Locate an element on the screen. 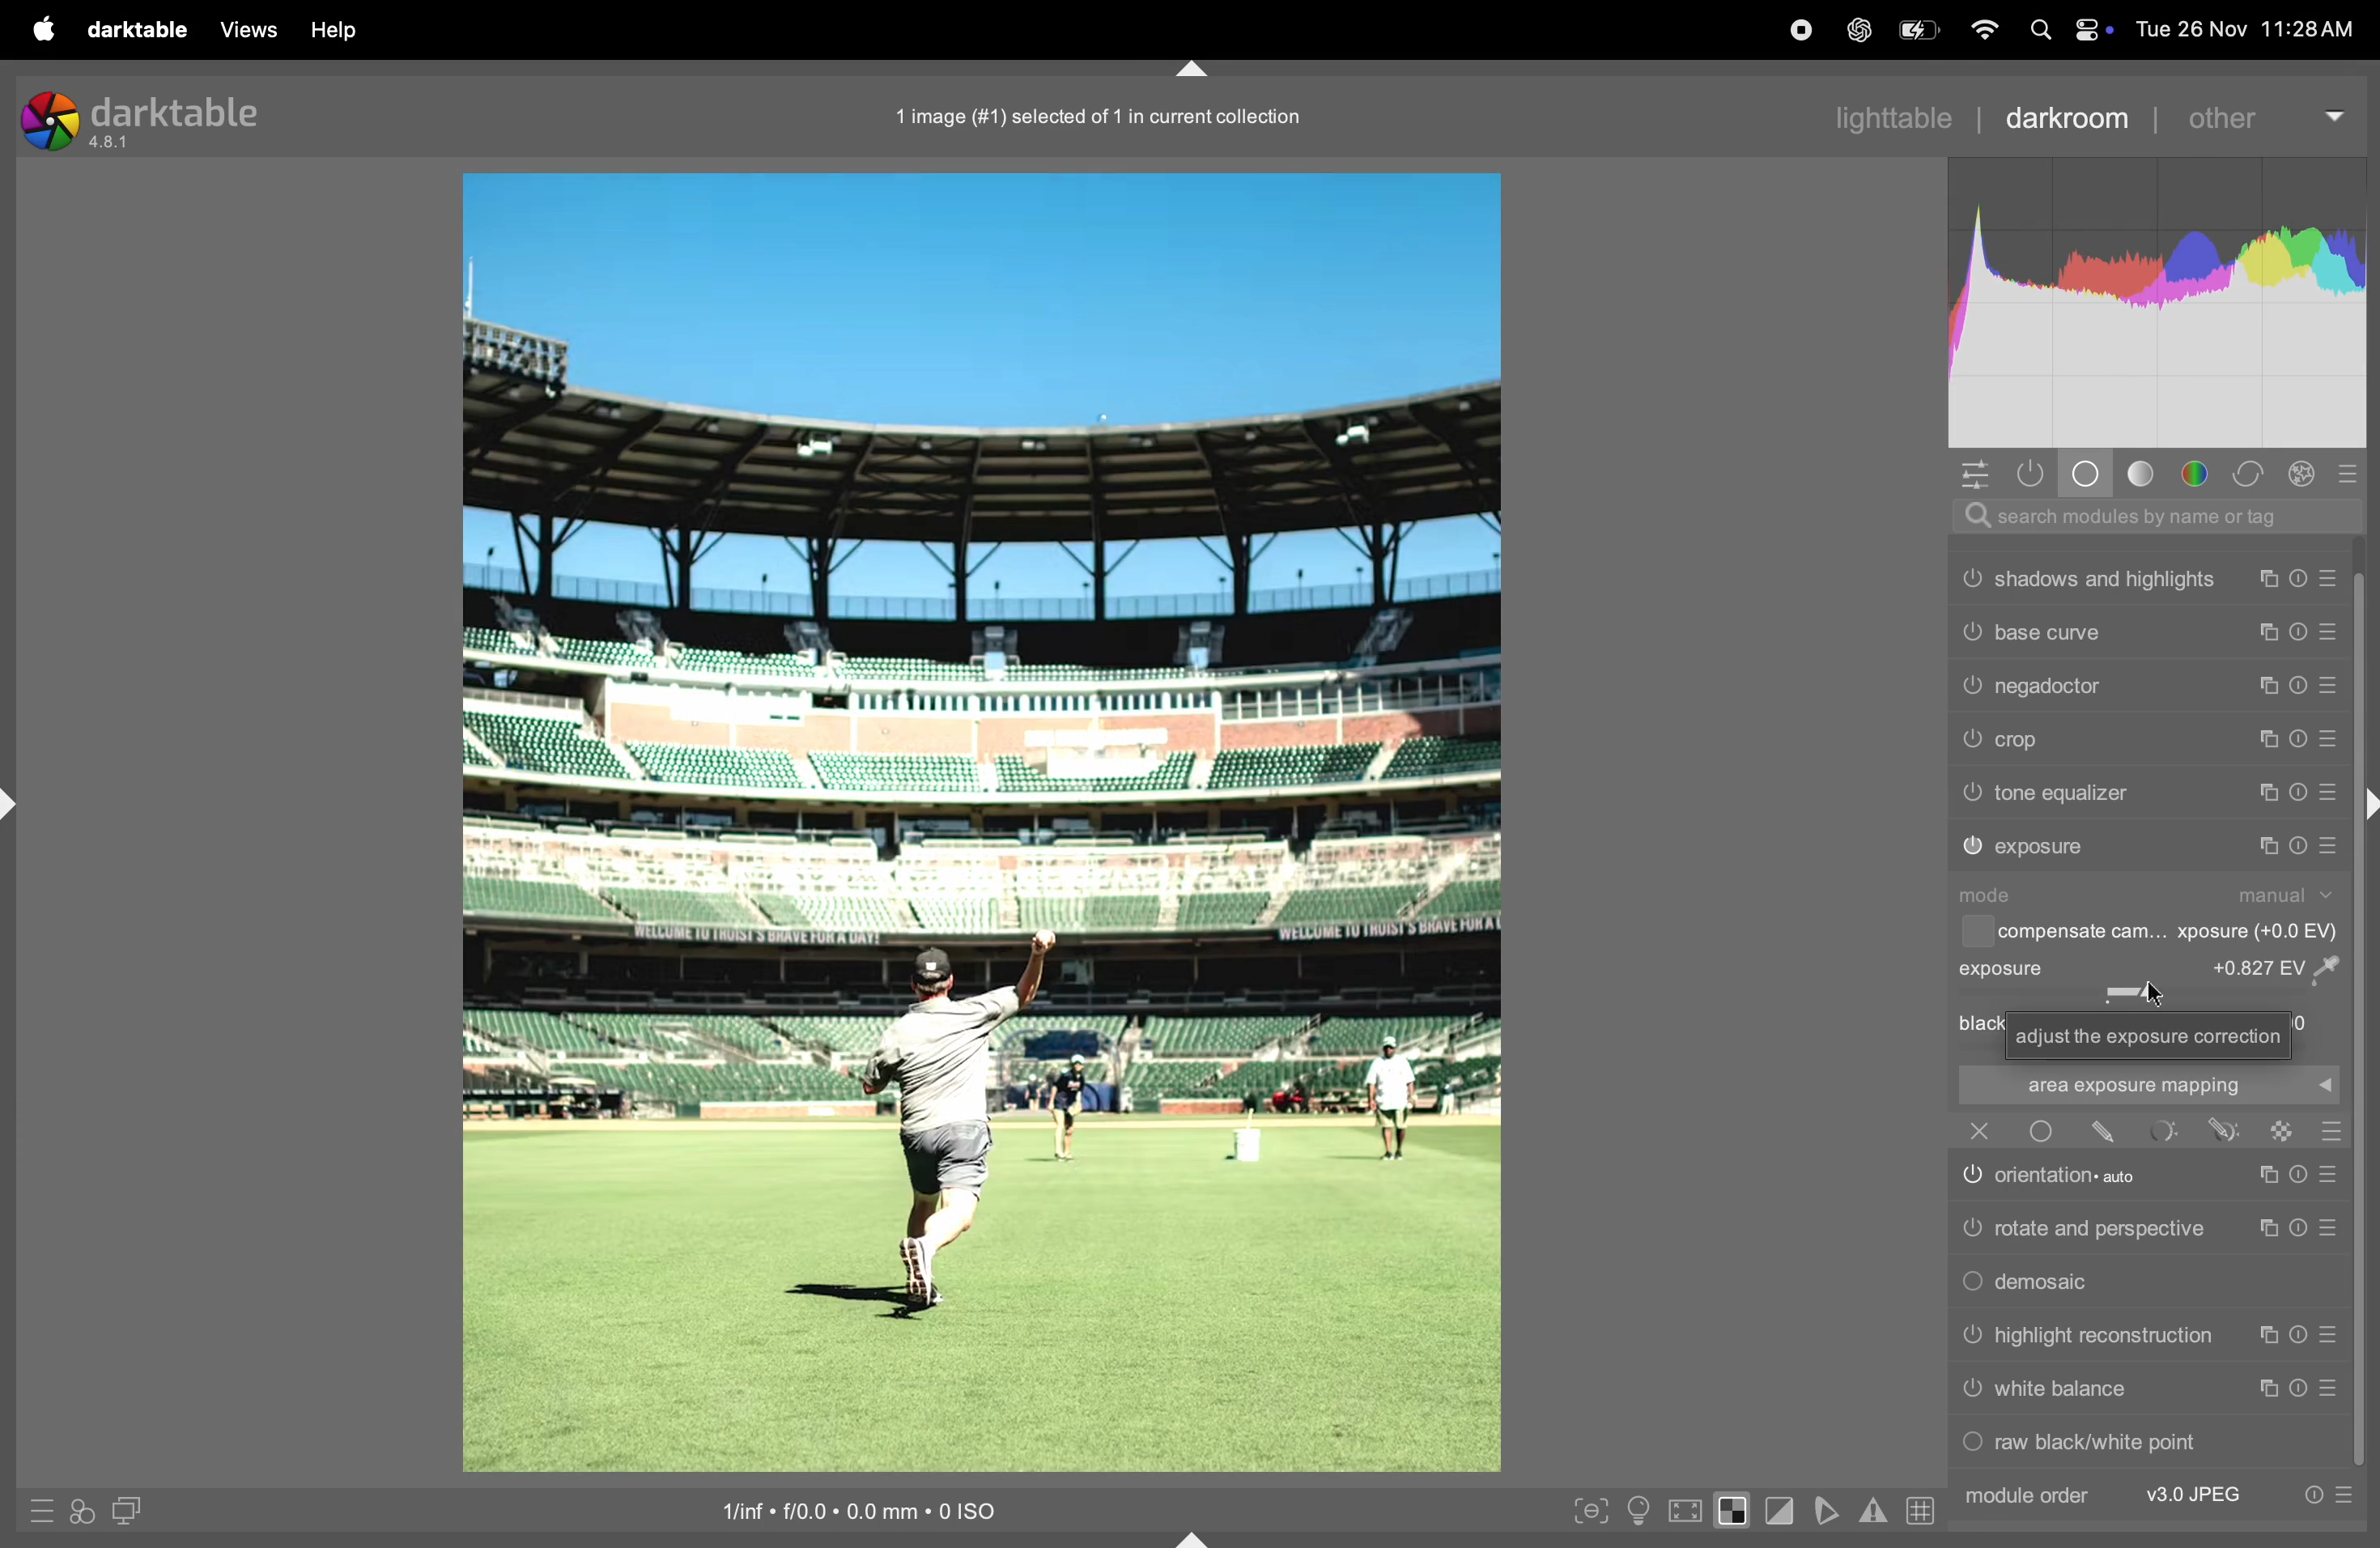  views is located at coordinates (243, 29).